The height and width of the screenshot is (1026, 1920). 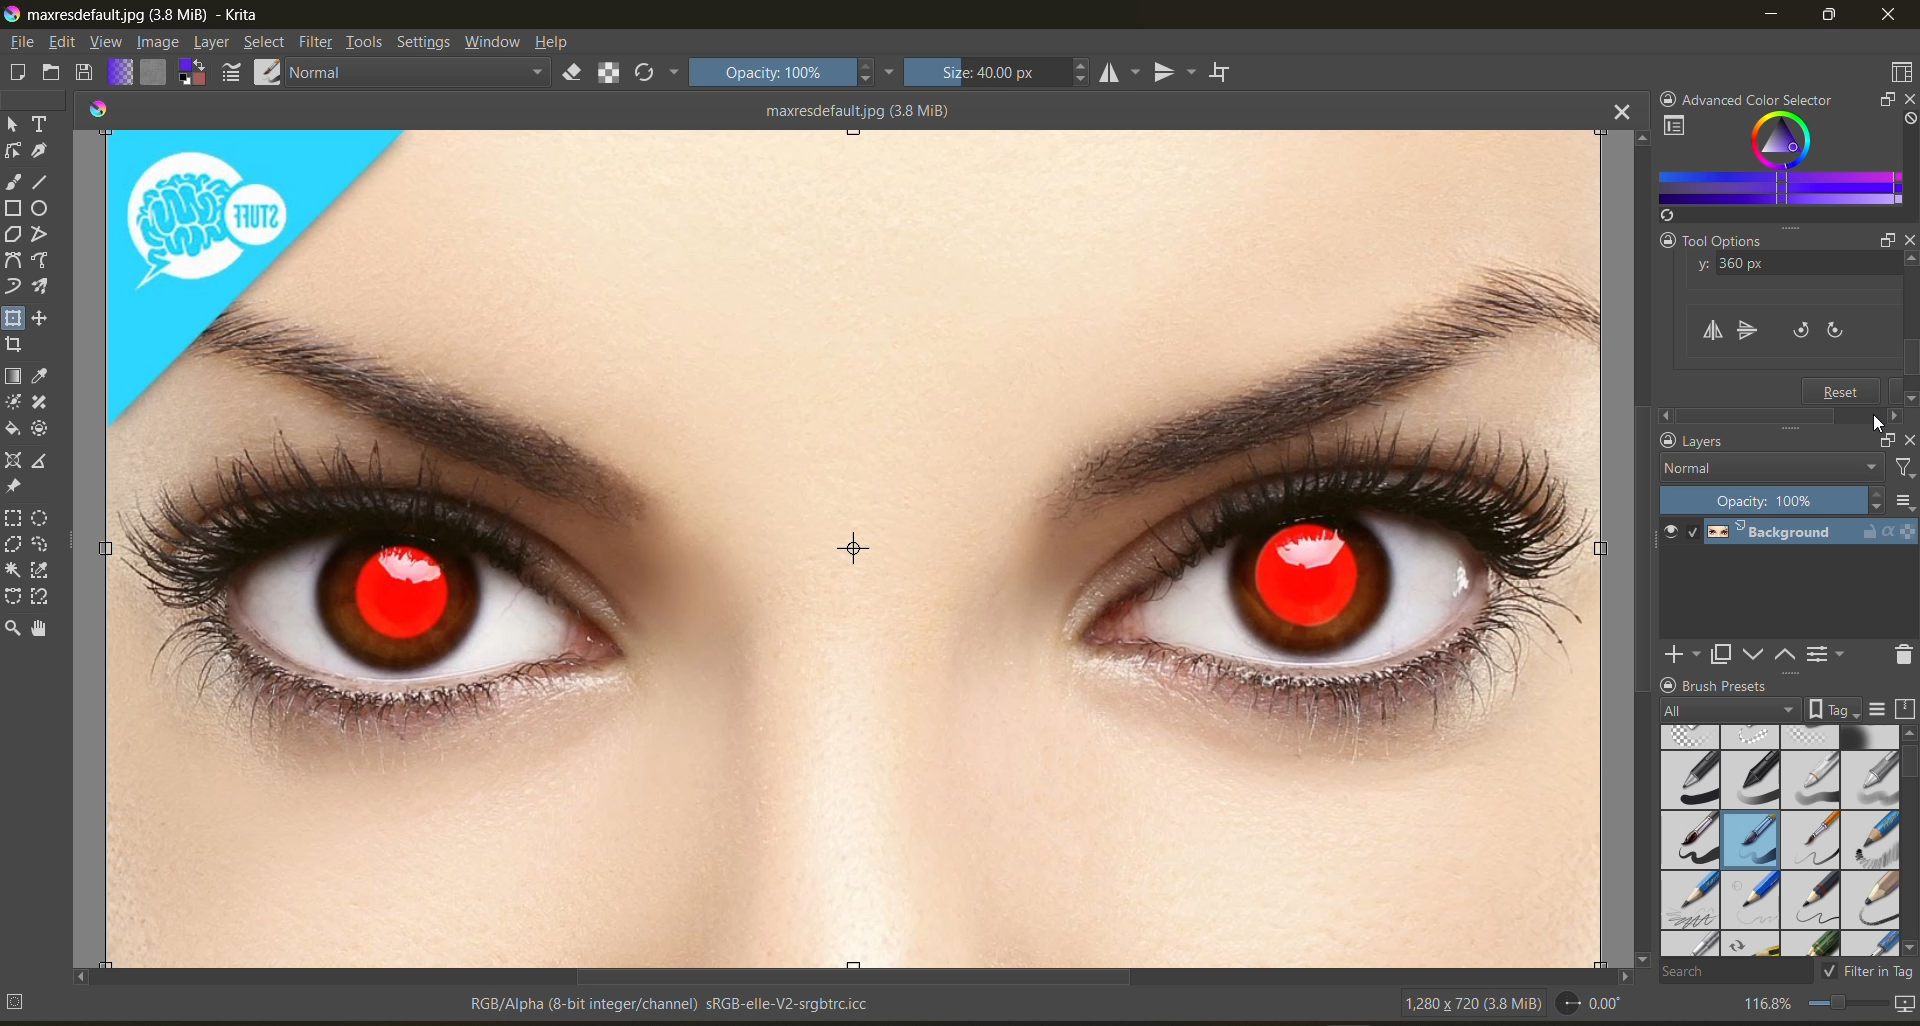 I want to click on close, so click(x=1908, y=435).